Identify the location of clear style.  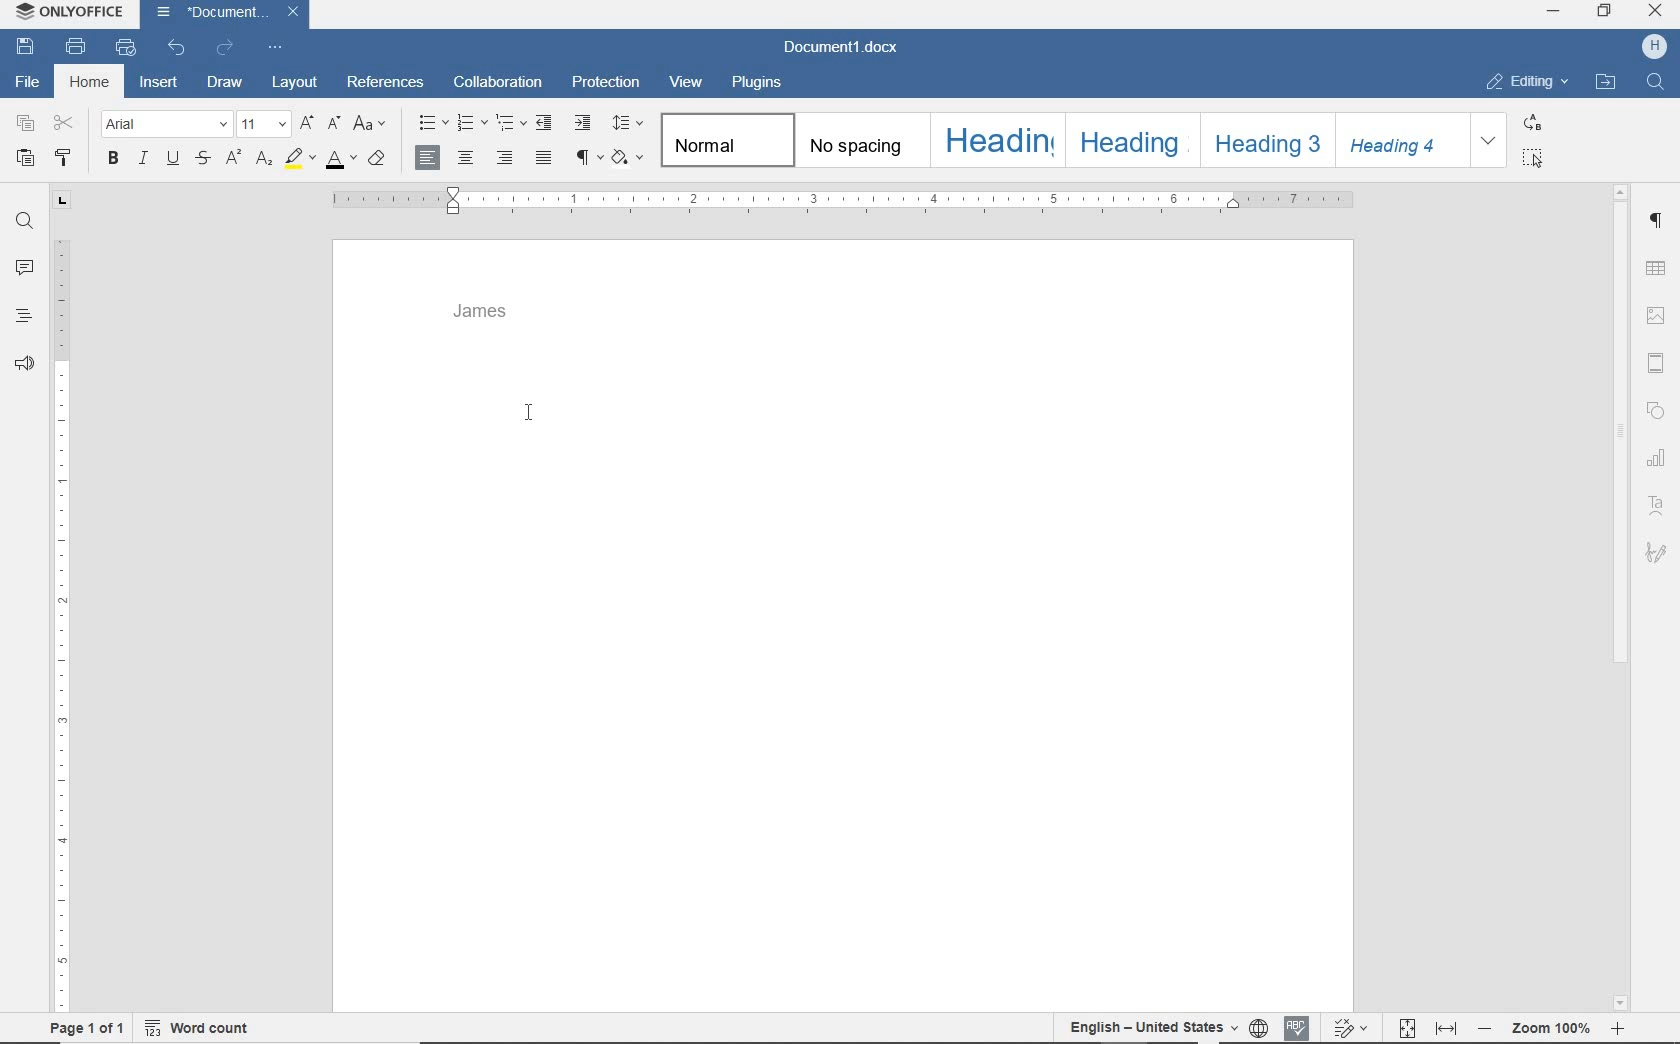
(377, 161).